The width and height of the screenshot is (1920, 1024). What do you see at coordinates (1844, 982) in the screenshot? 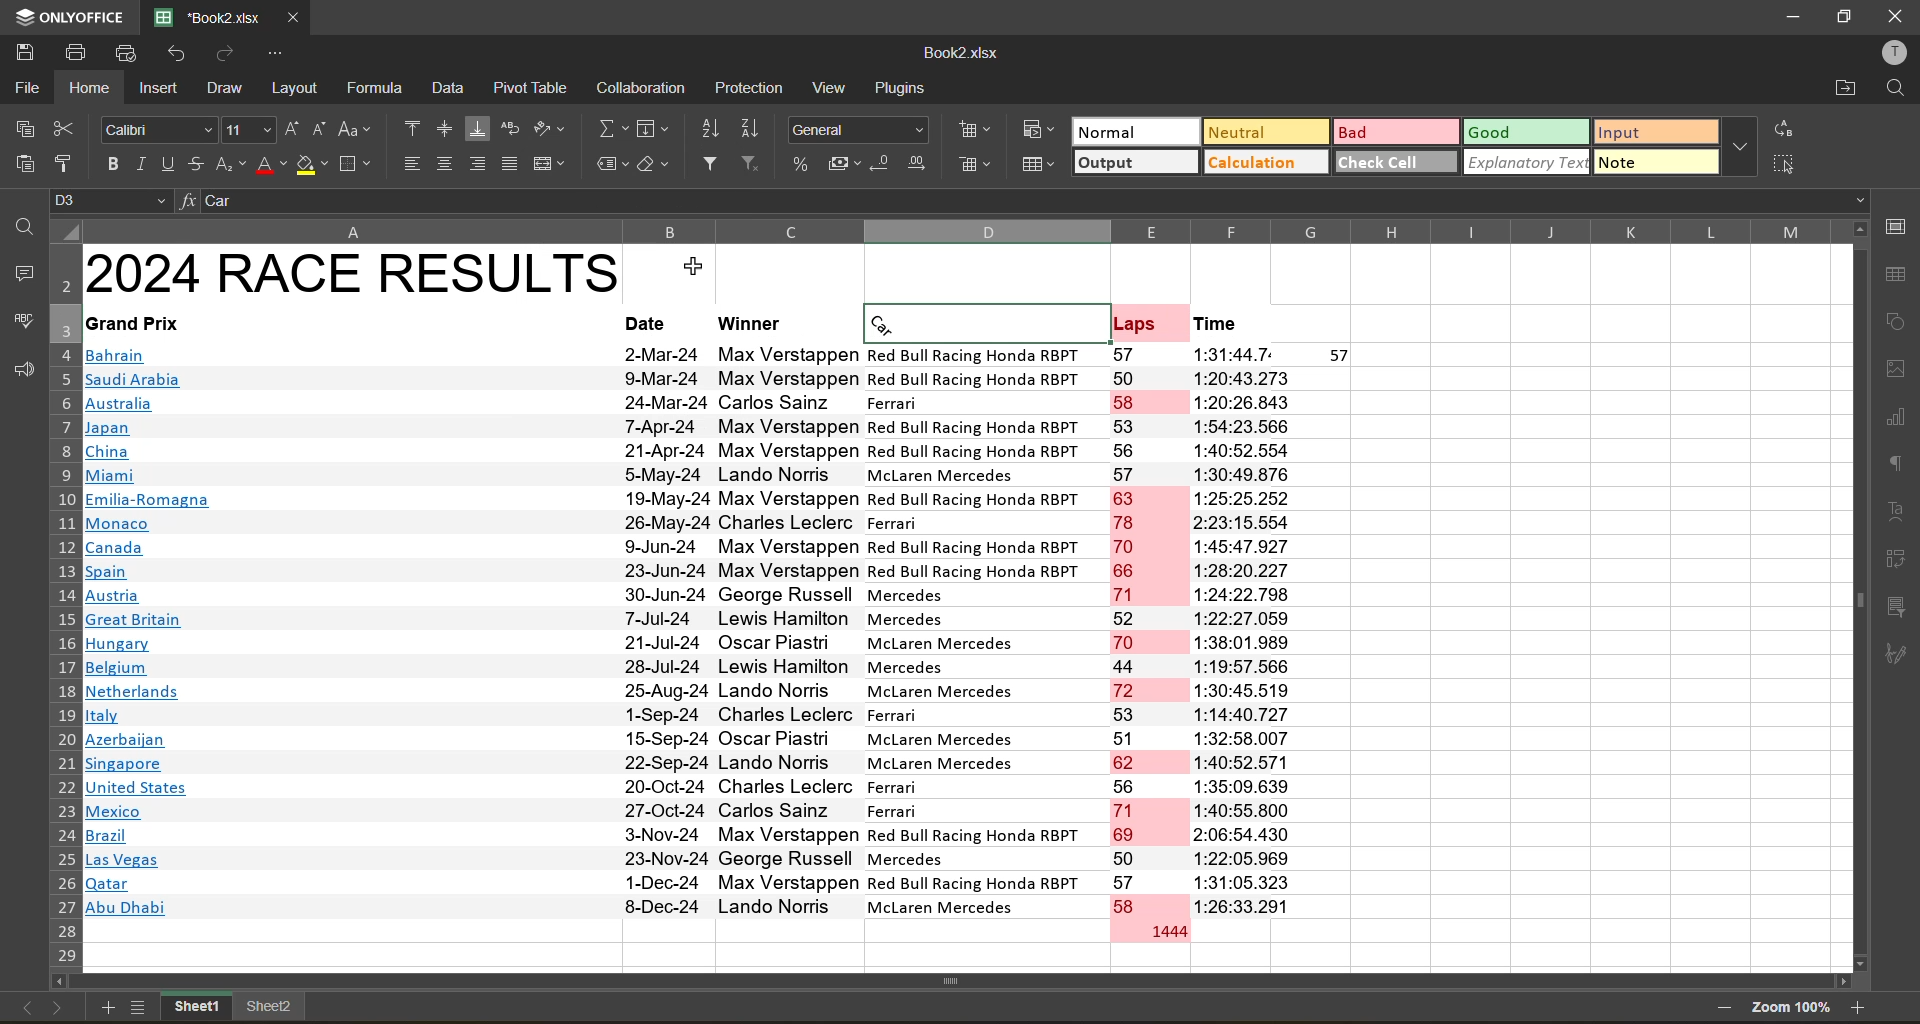
I see `Scroll right` at bounding box center [1844, 982].